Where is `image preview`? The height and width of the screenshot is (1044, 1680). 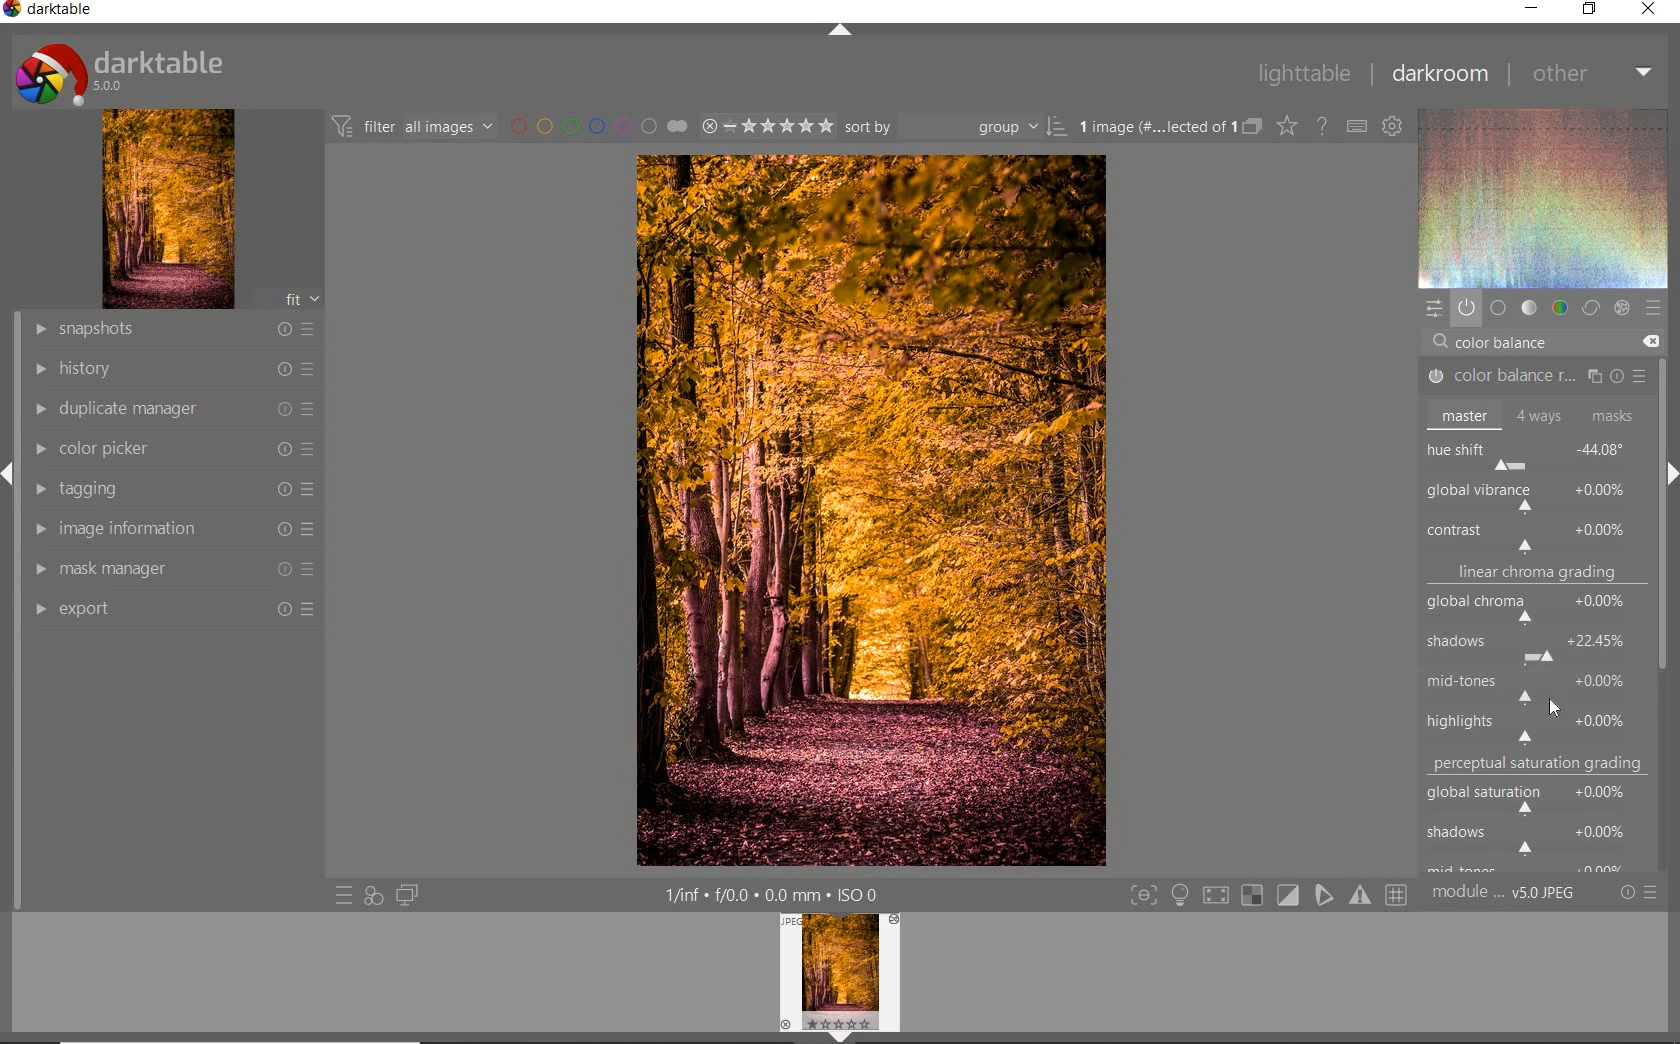 image preview is located at coordinates (839, 979).